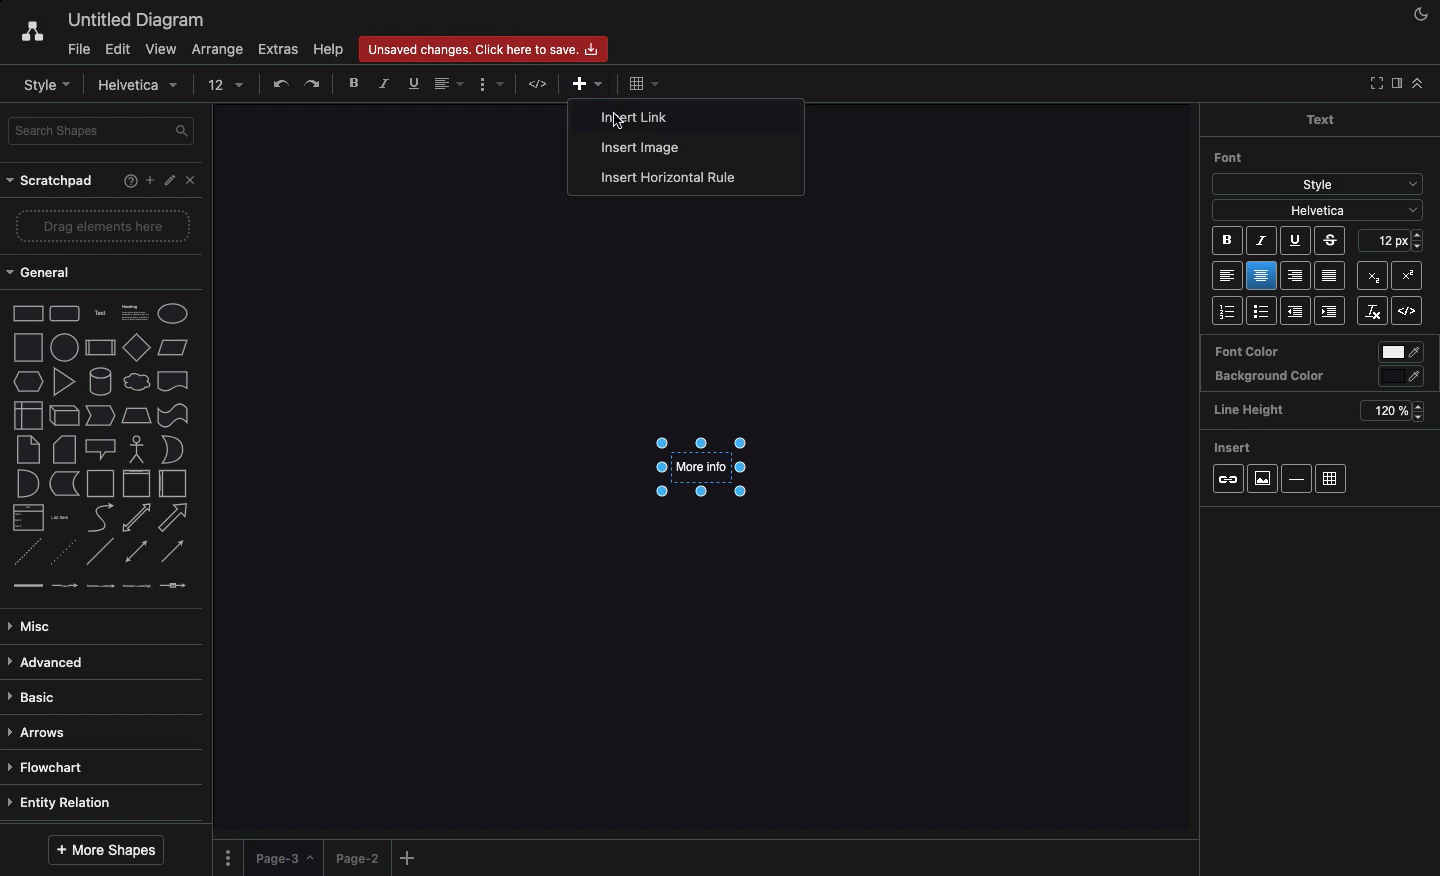  Describe the element at coordinates (1270, 377) in the screenshot. I see `Background color` at that location.